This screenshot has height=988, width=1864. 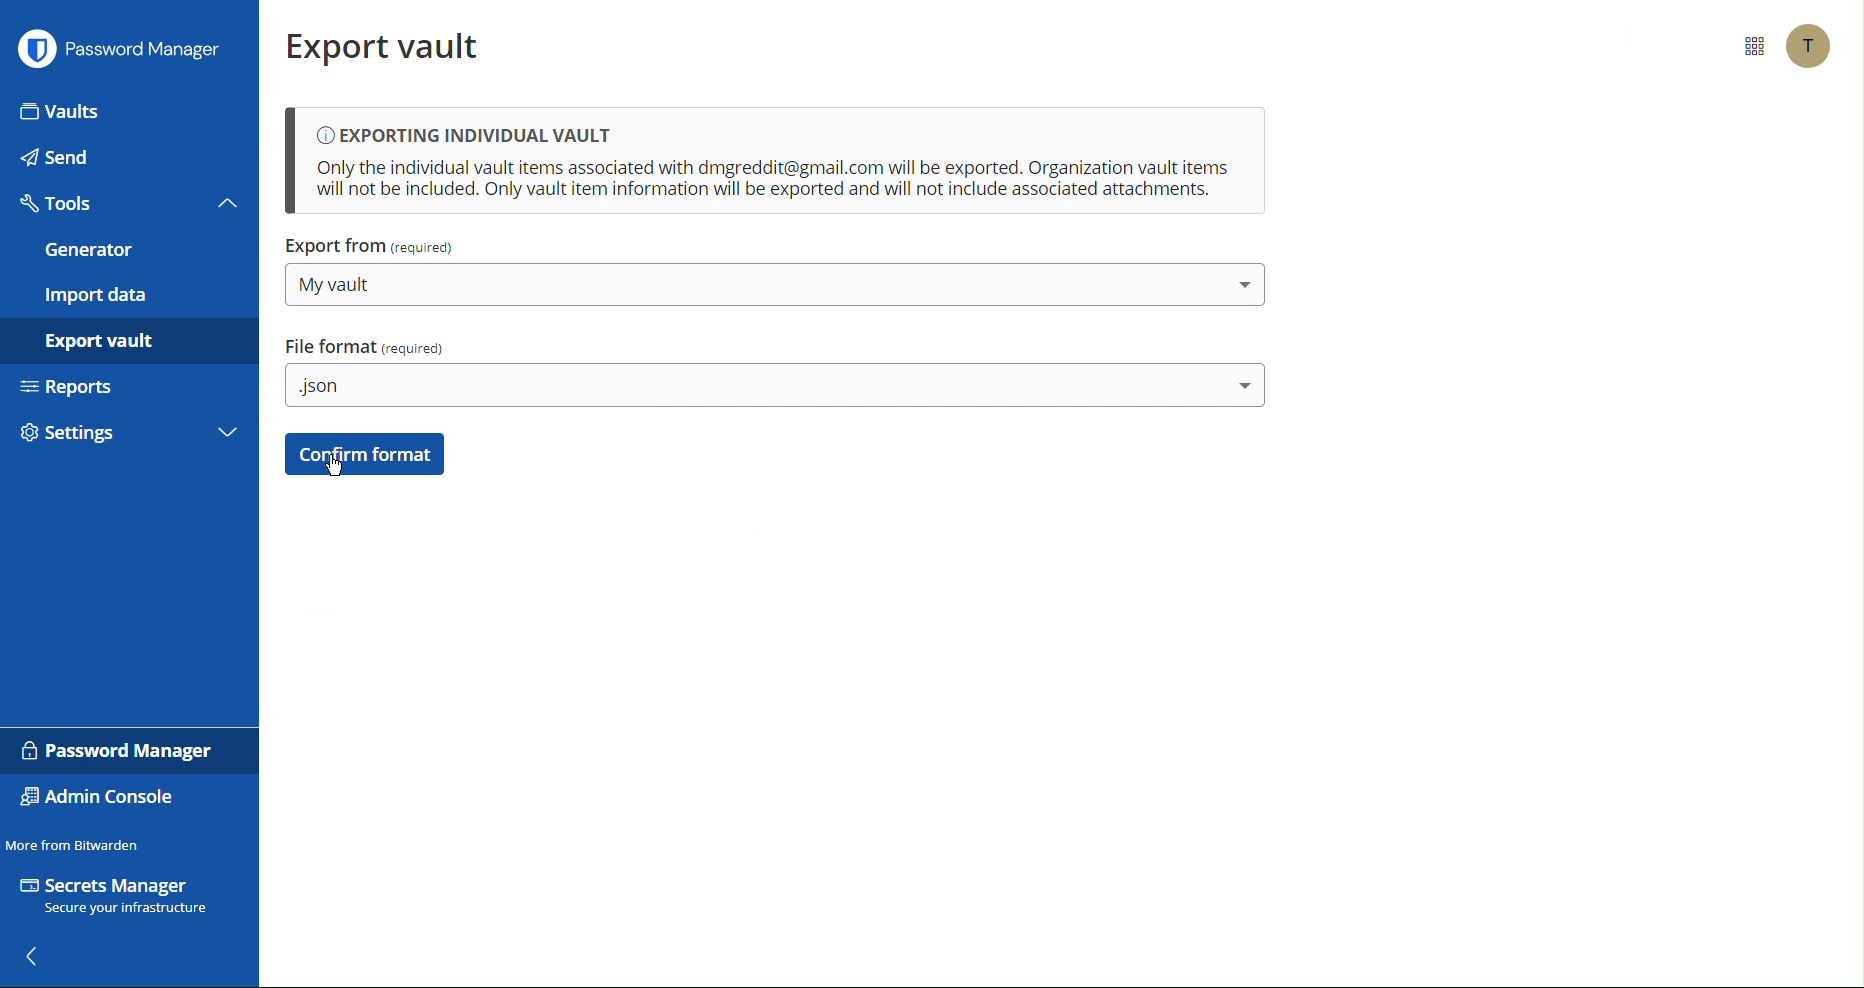 I want to click on Vaults, so click(x=63, y=114).